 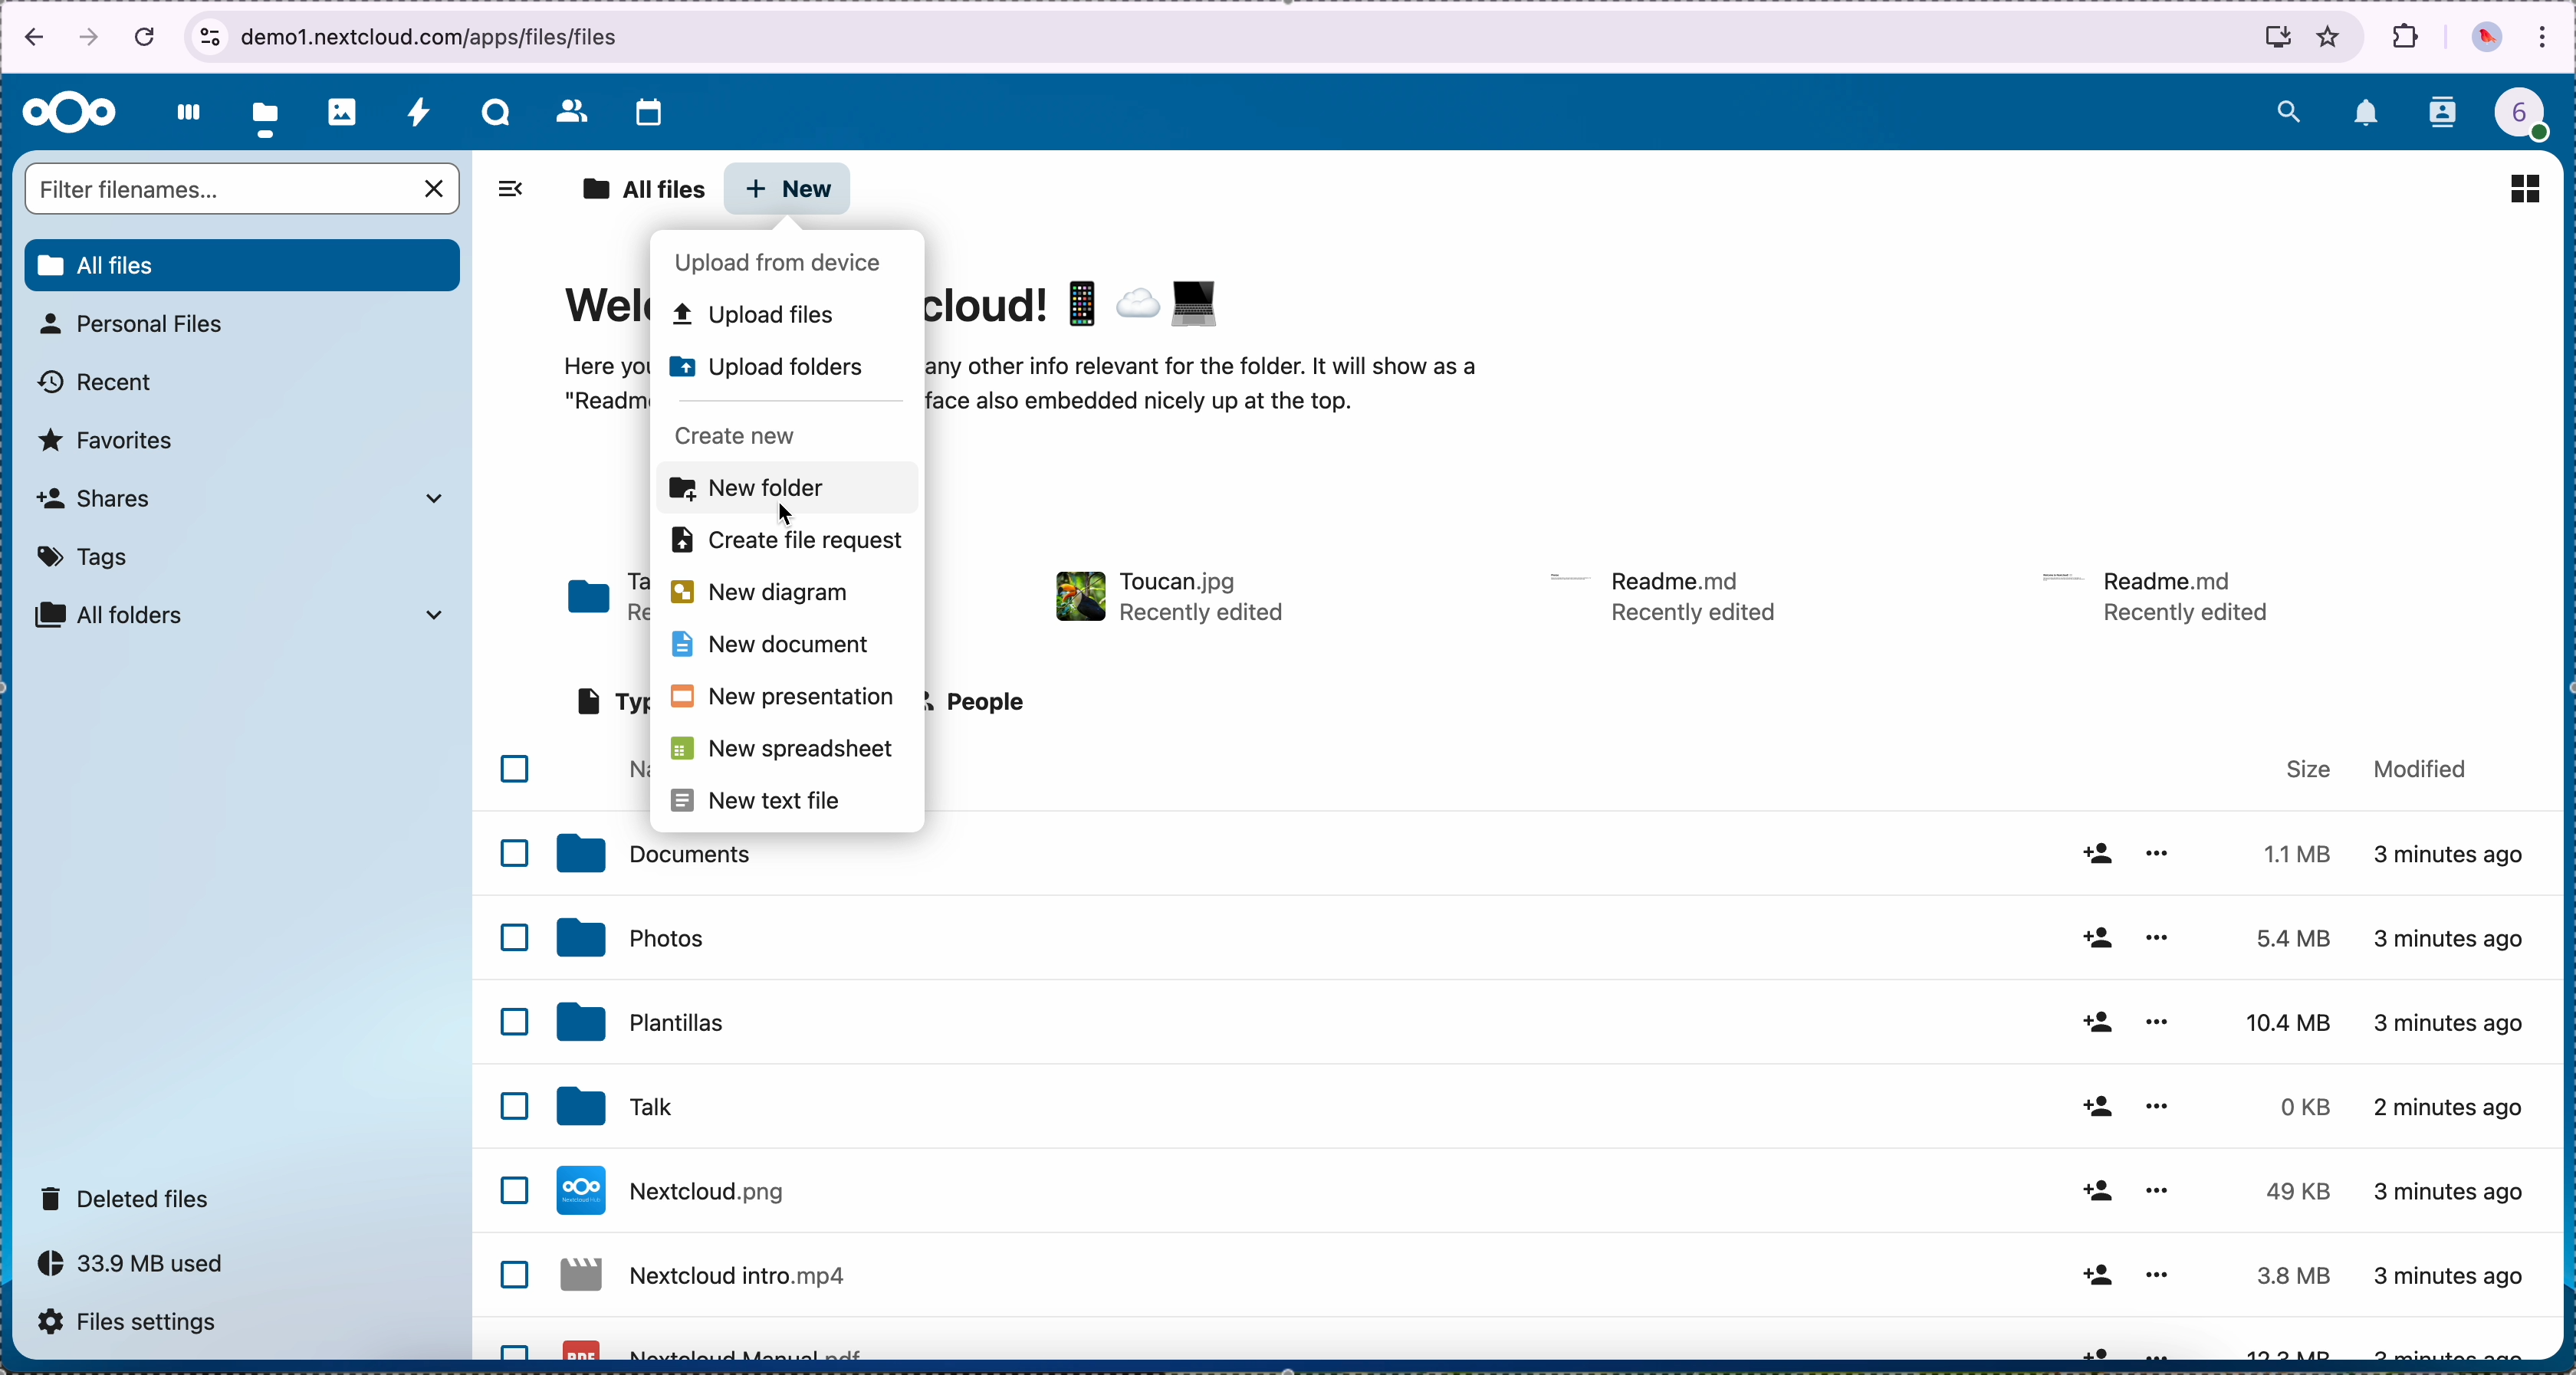 What do you see at coordinates (2098, 1024) in the screenshot?
I see `share` at bounding box center [2098, 1024].